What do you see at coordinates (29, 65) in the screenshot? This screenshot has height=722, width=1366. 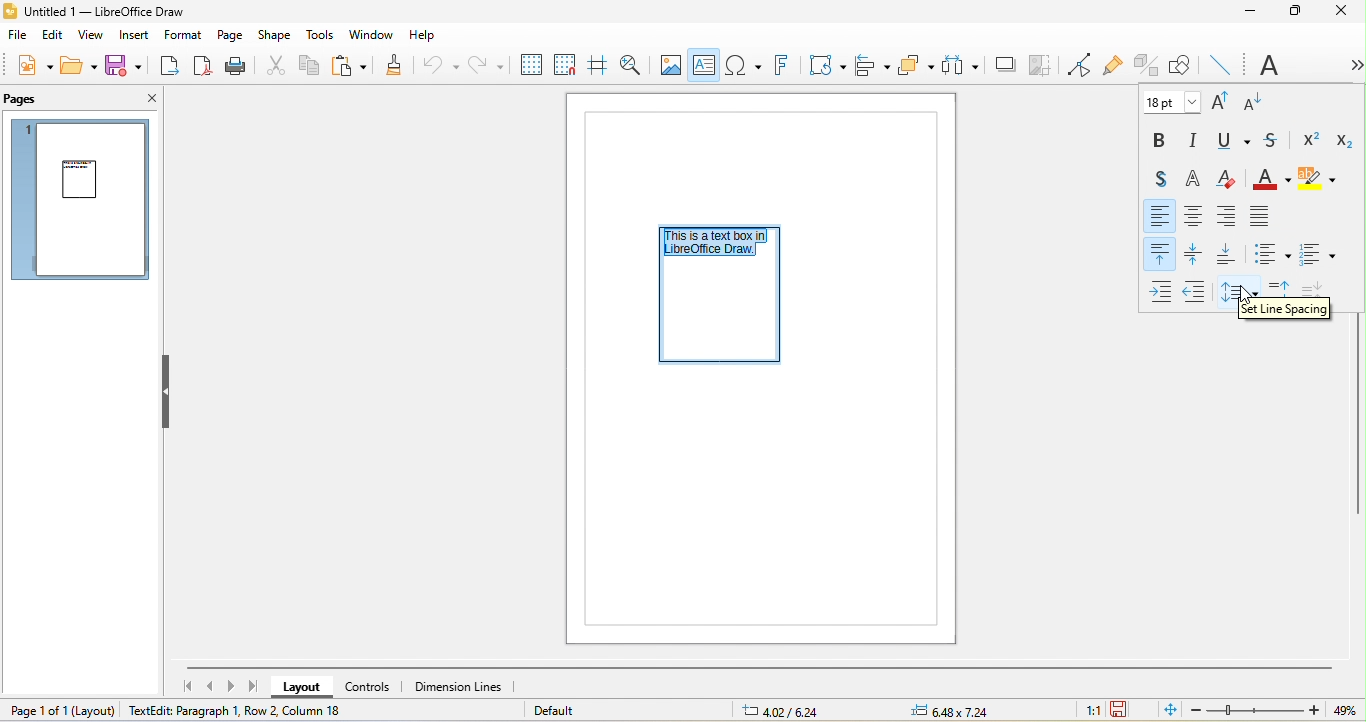 I see `new` at bounding box center [29, 65].